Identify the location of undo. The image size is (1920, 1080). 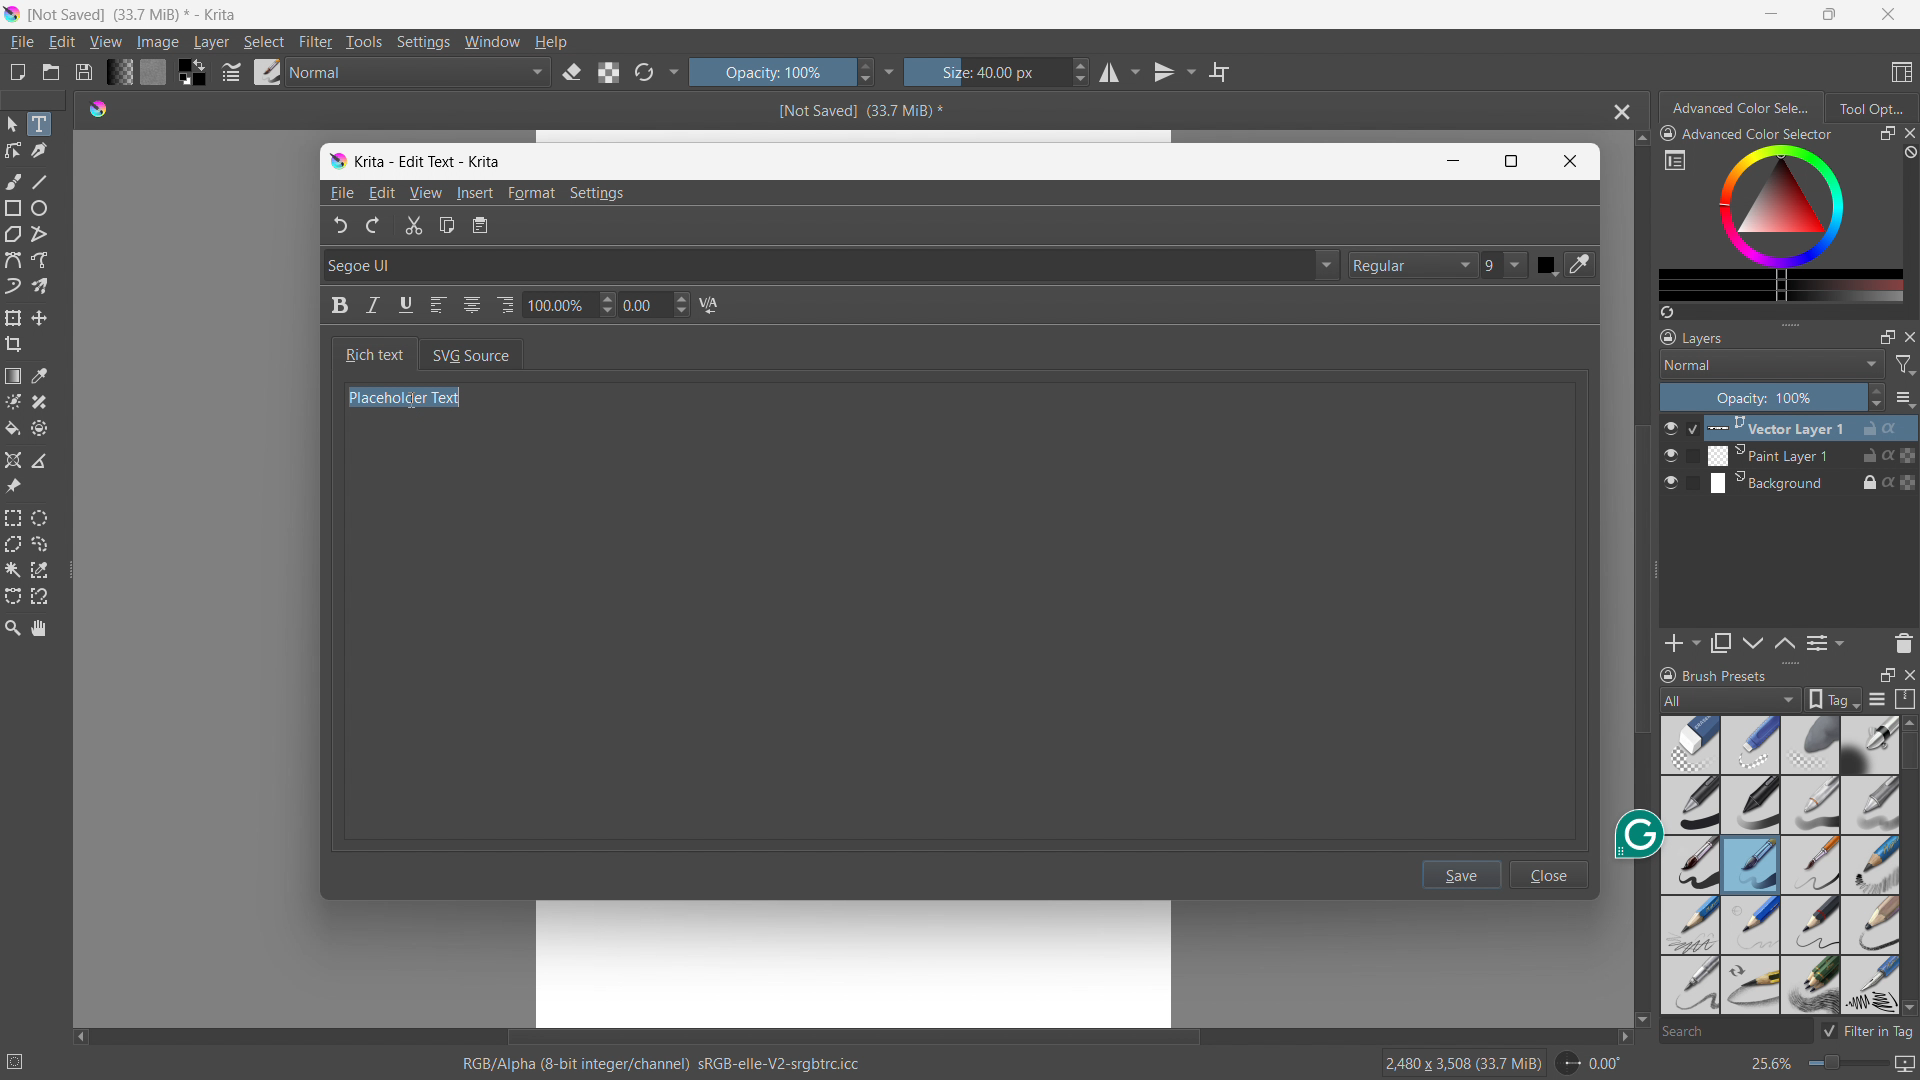
(334, 225).